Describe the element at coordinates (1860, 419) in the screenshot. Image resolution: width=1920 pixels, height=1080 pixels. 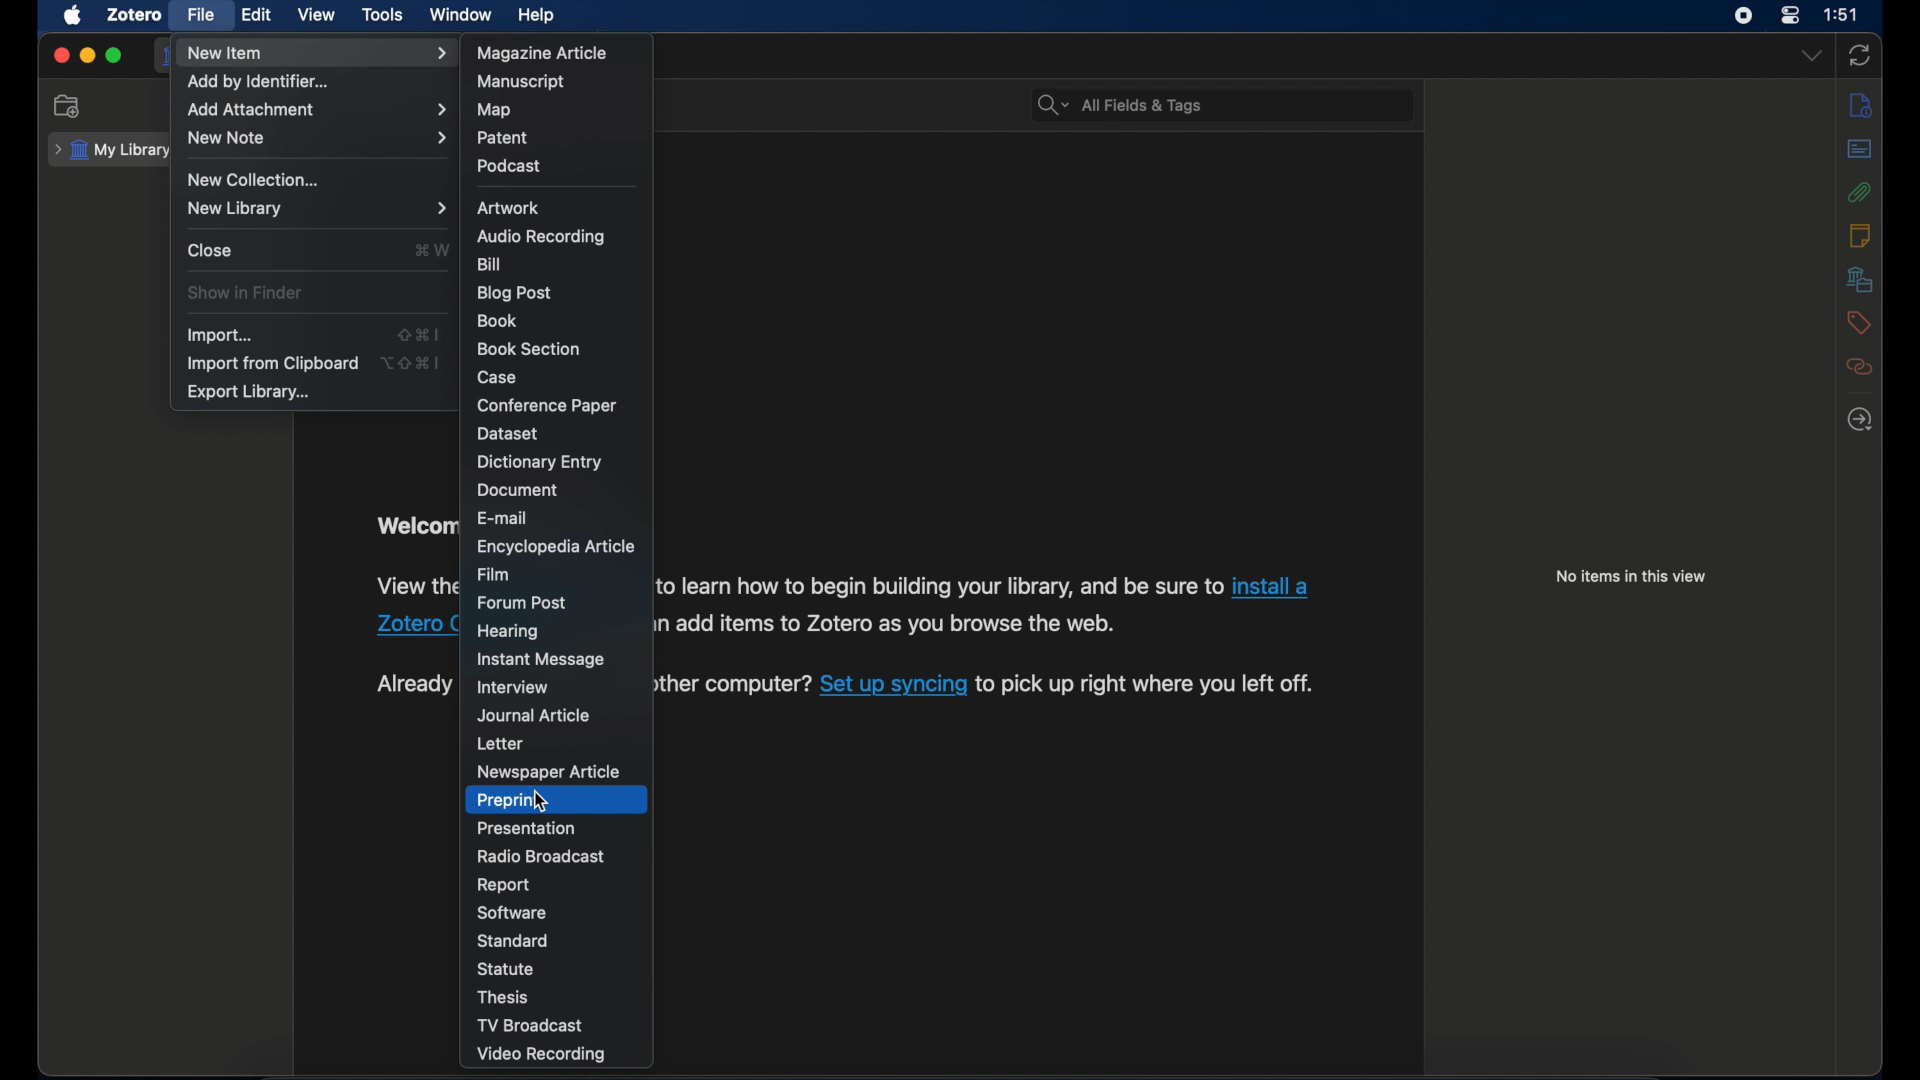
I see `locate` at that location.